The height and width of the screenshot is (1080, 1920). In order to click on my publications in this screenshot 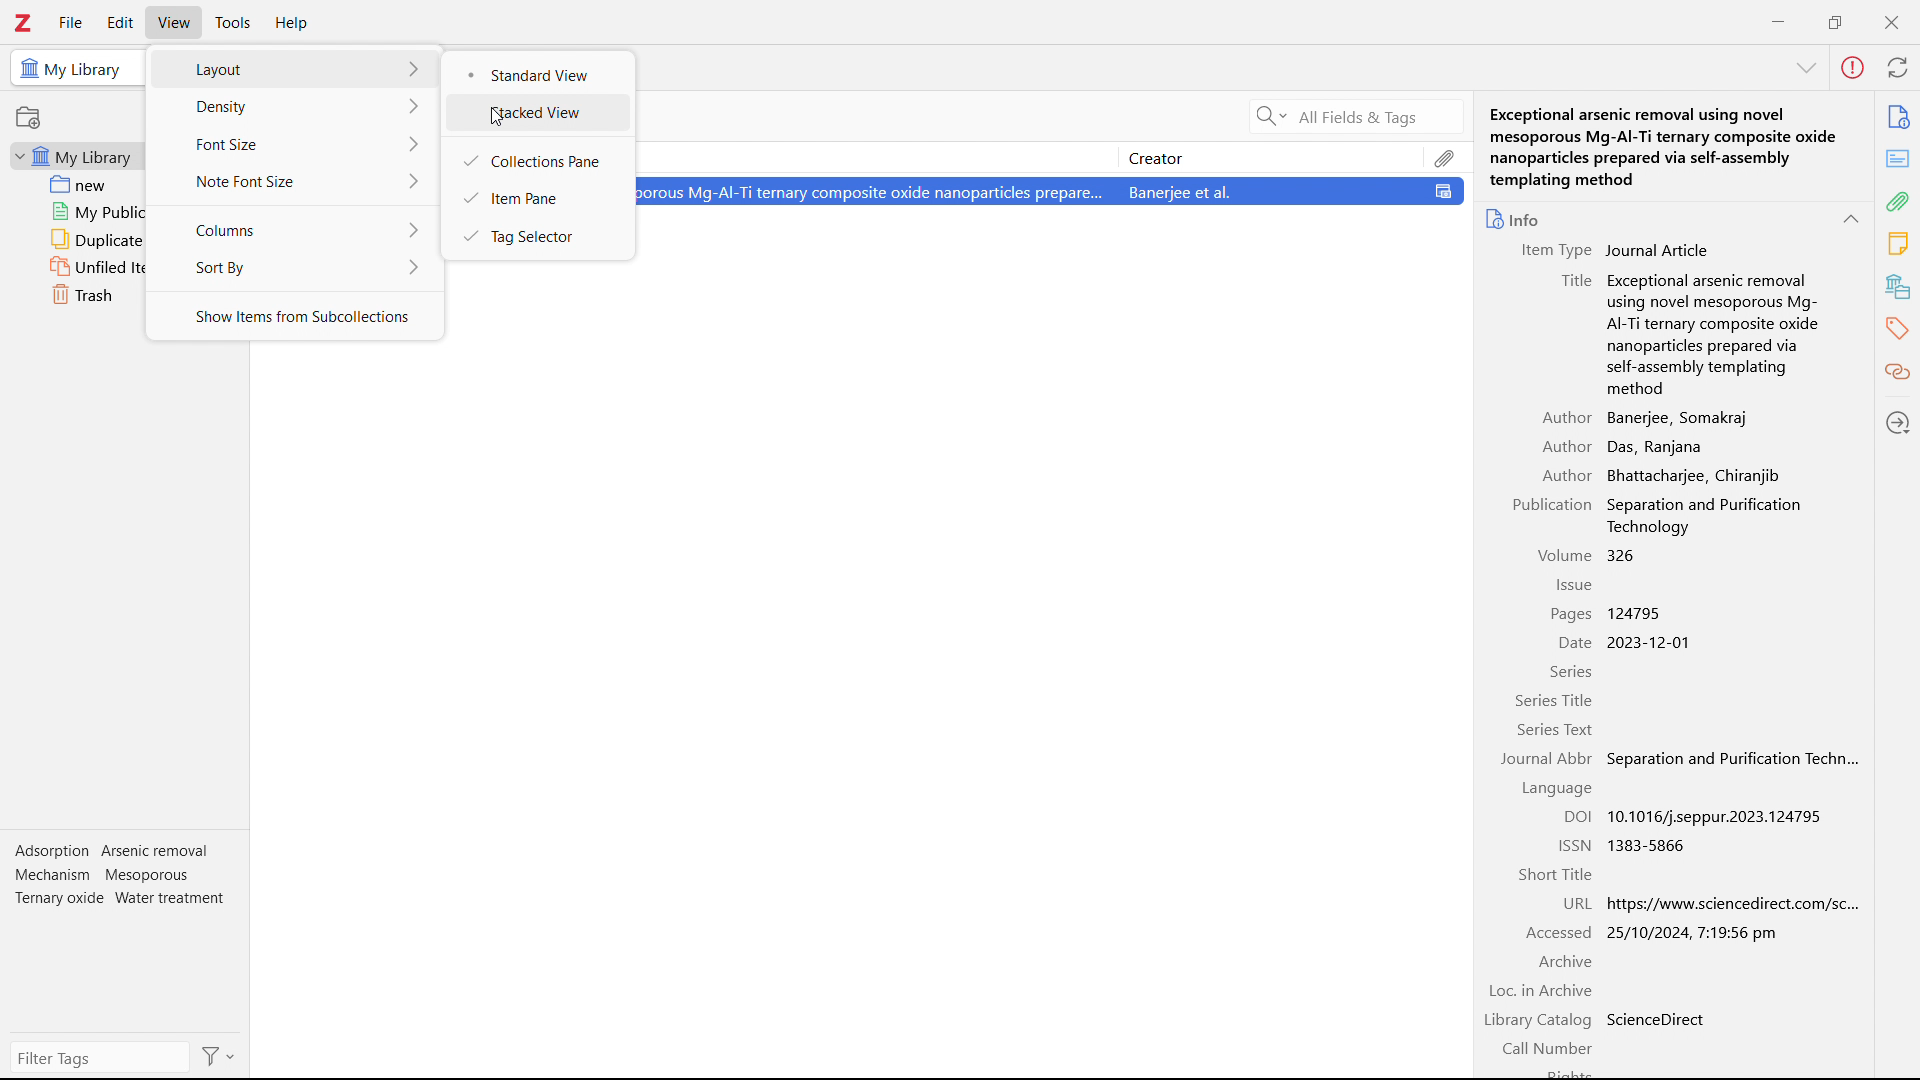, I will do `click(75, 212)`.